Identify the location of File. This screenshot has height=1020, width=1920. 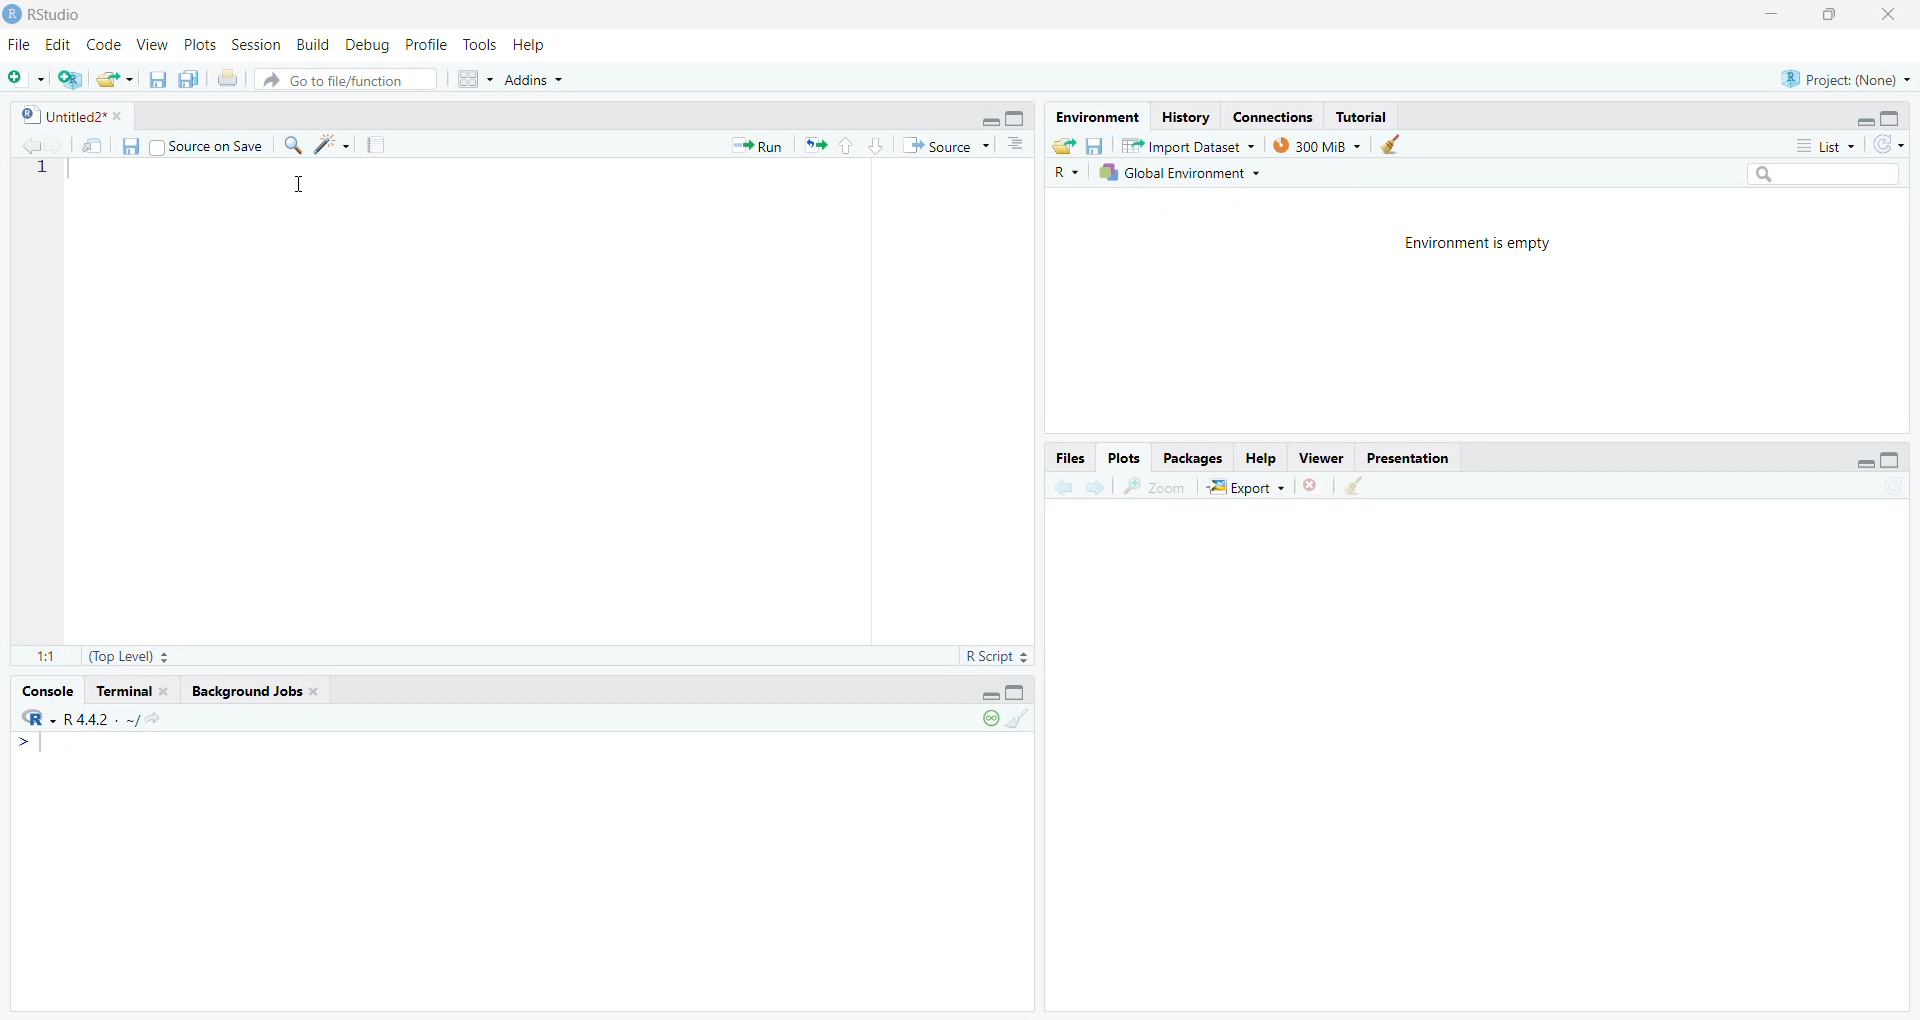
(19, 47).